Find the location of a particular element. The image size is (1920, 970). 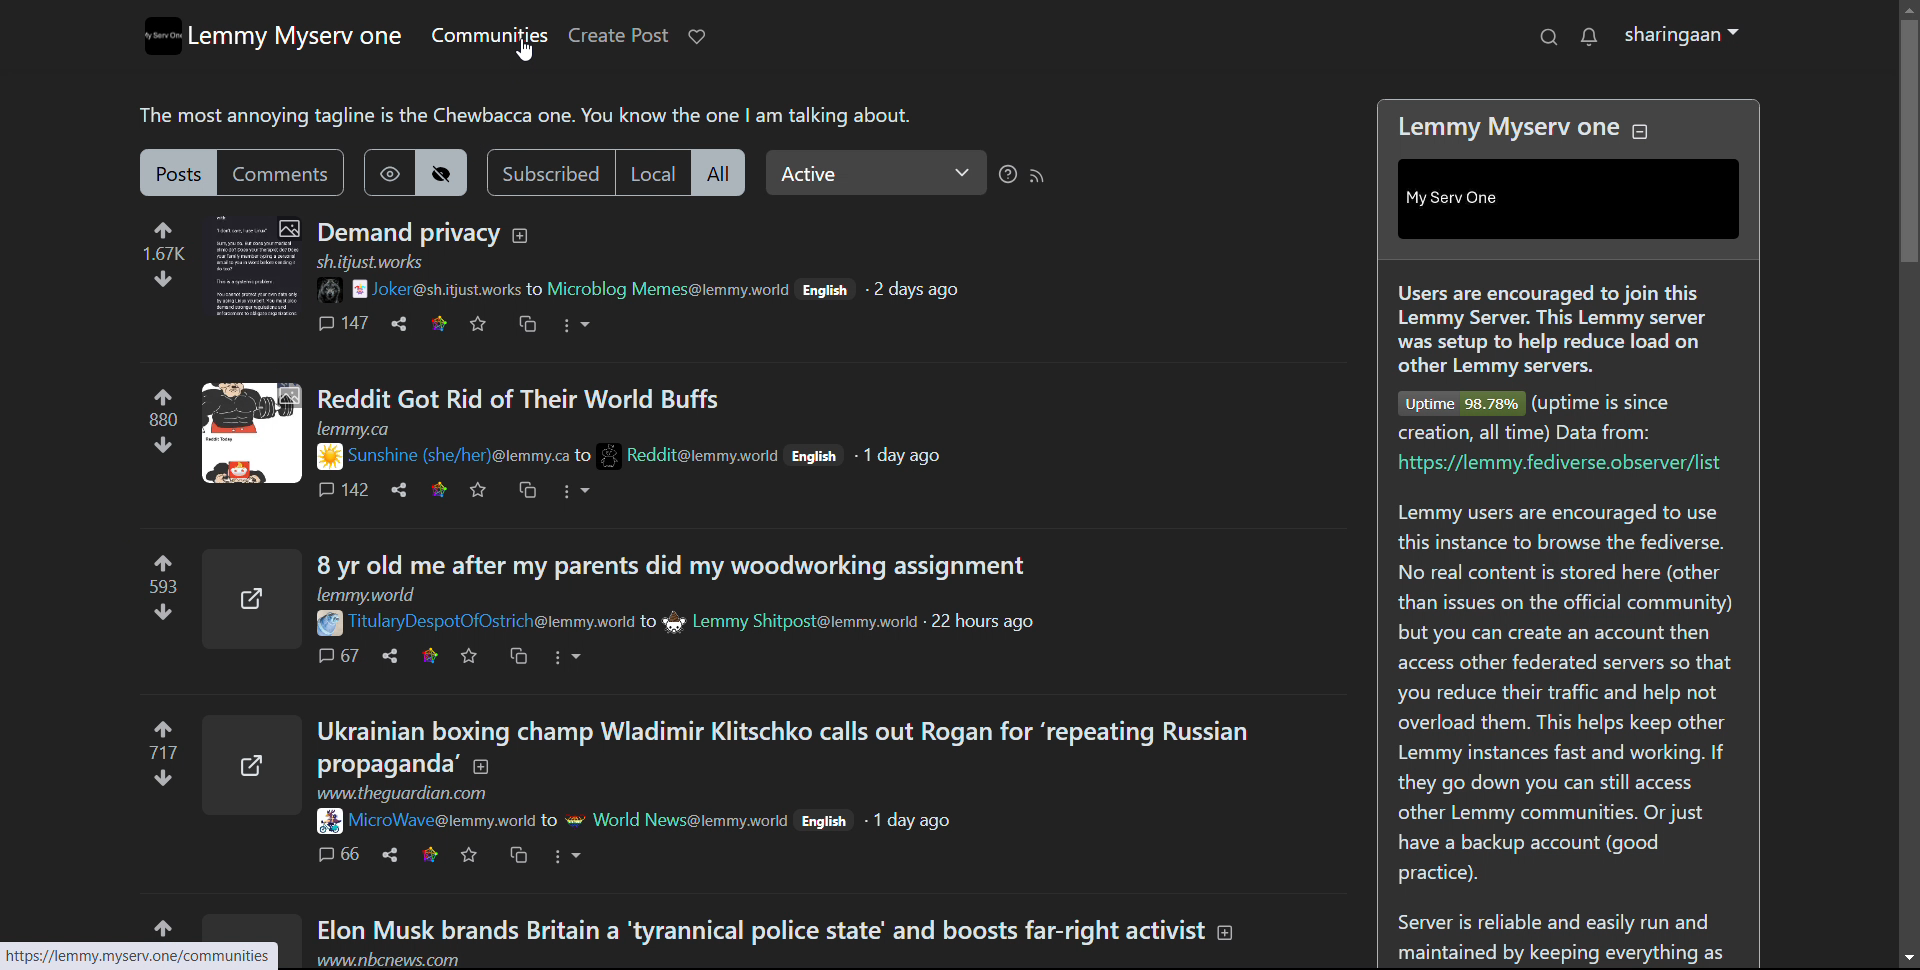

collapse is located at coordinates (1640, 132).